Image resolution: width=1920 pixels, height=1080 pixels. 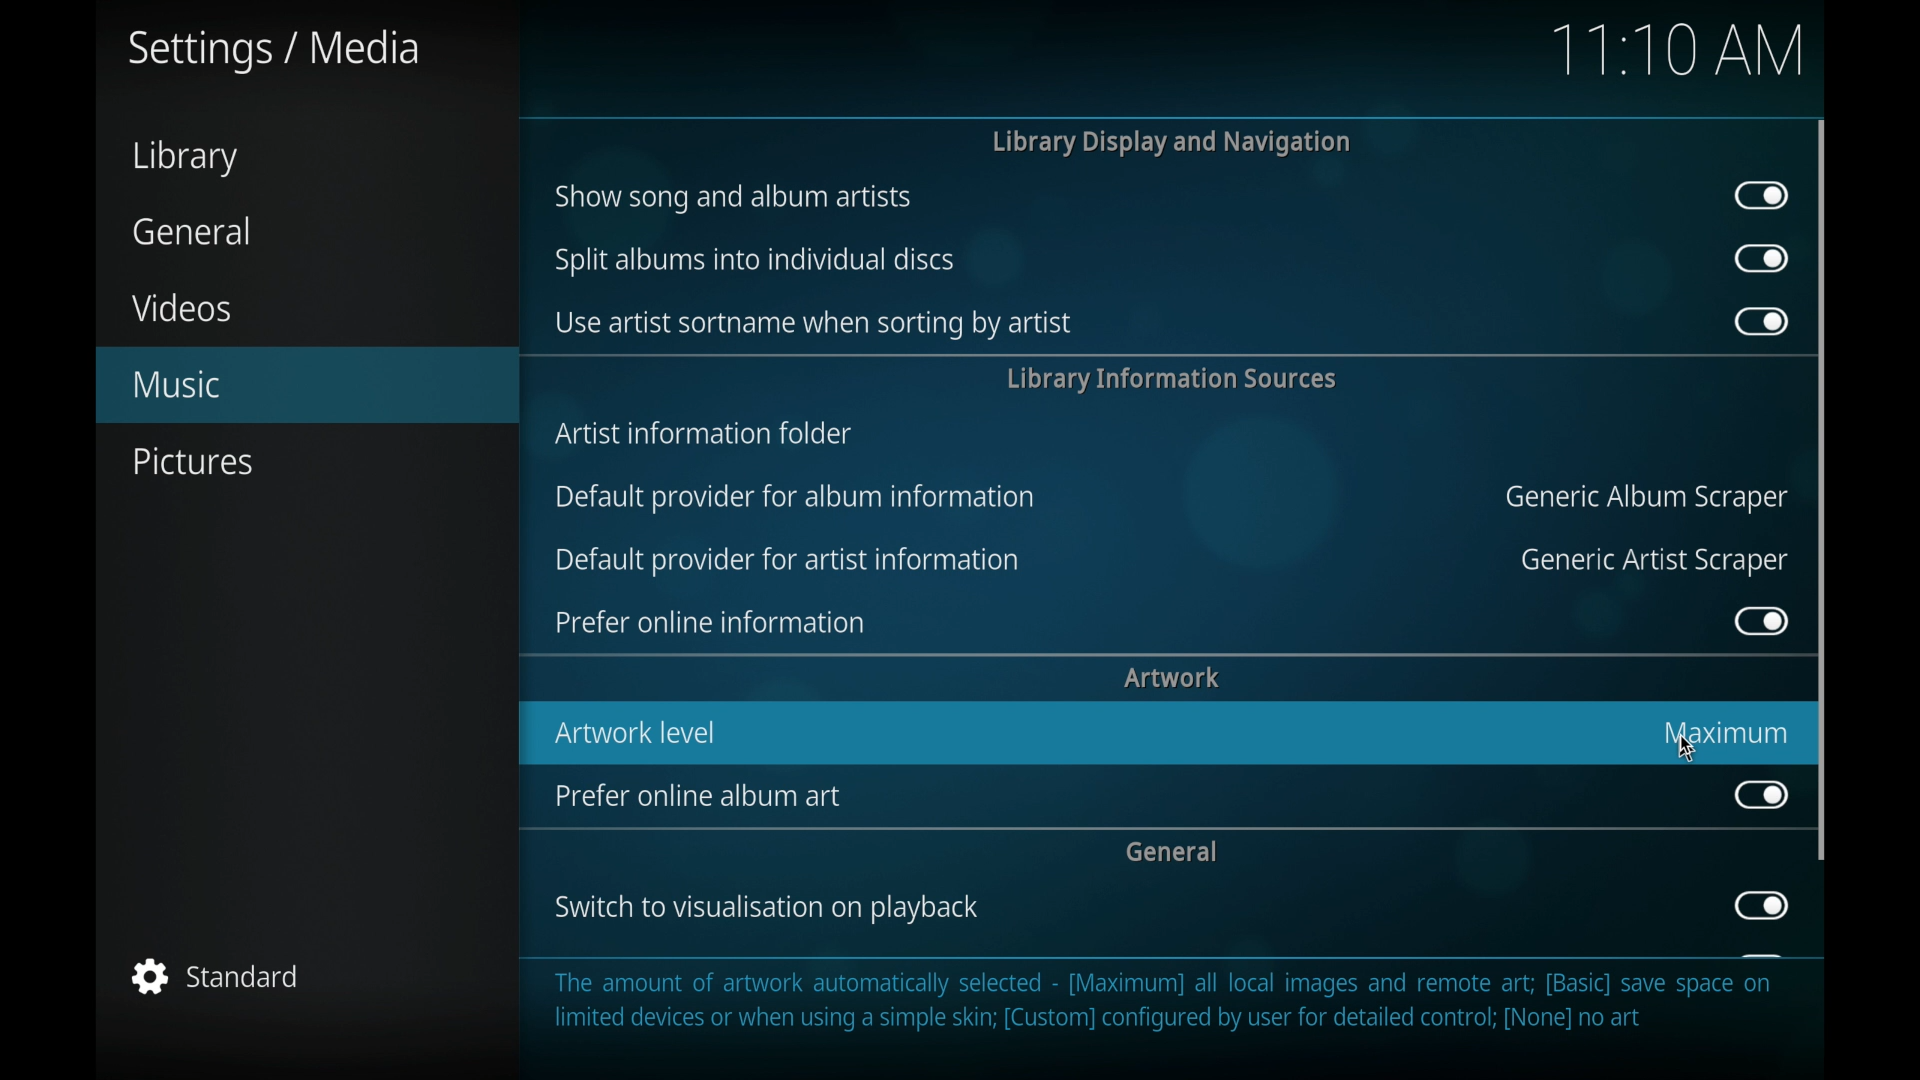 What do you see at coordinates (1760, 620) in the screenshot?
I see `toggle button` at bounding box center [1760, 620].